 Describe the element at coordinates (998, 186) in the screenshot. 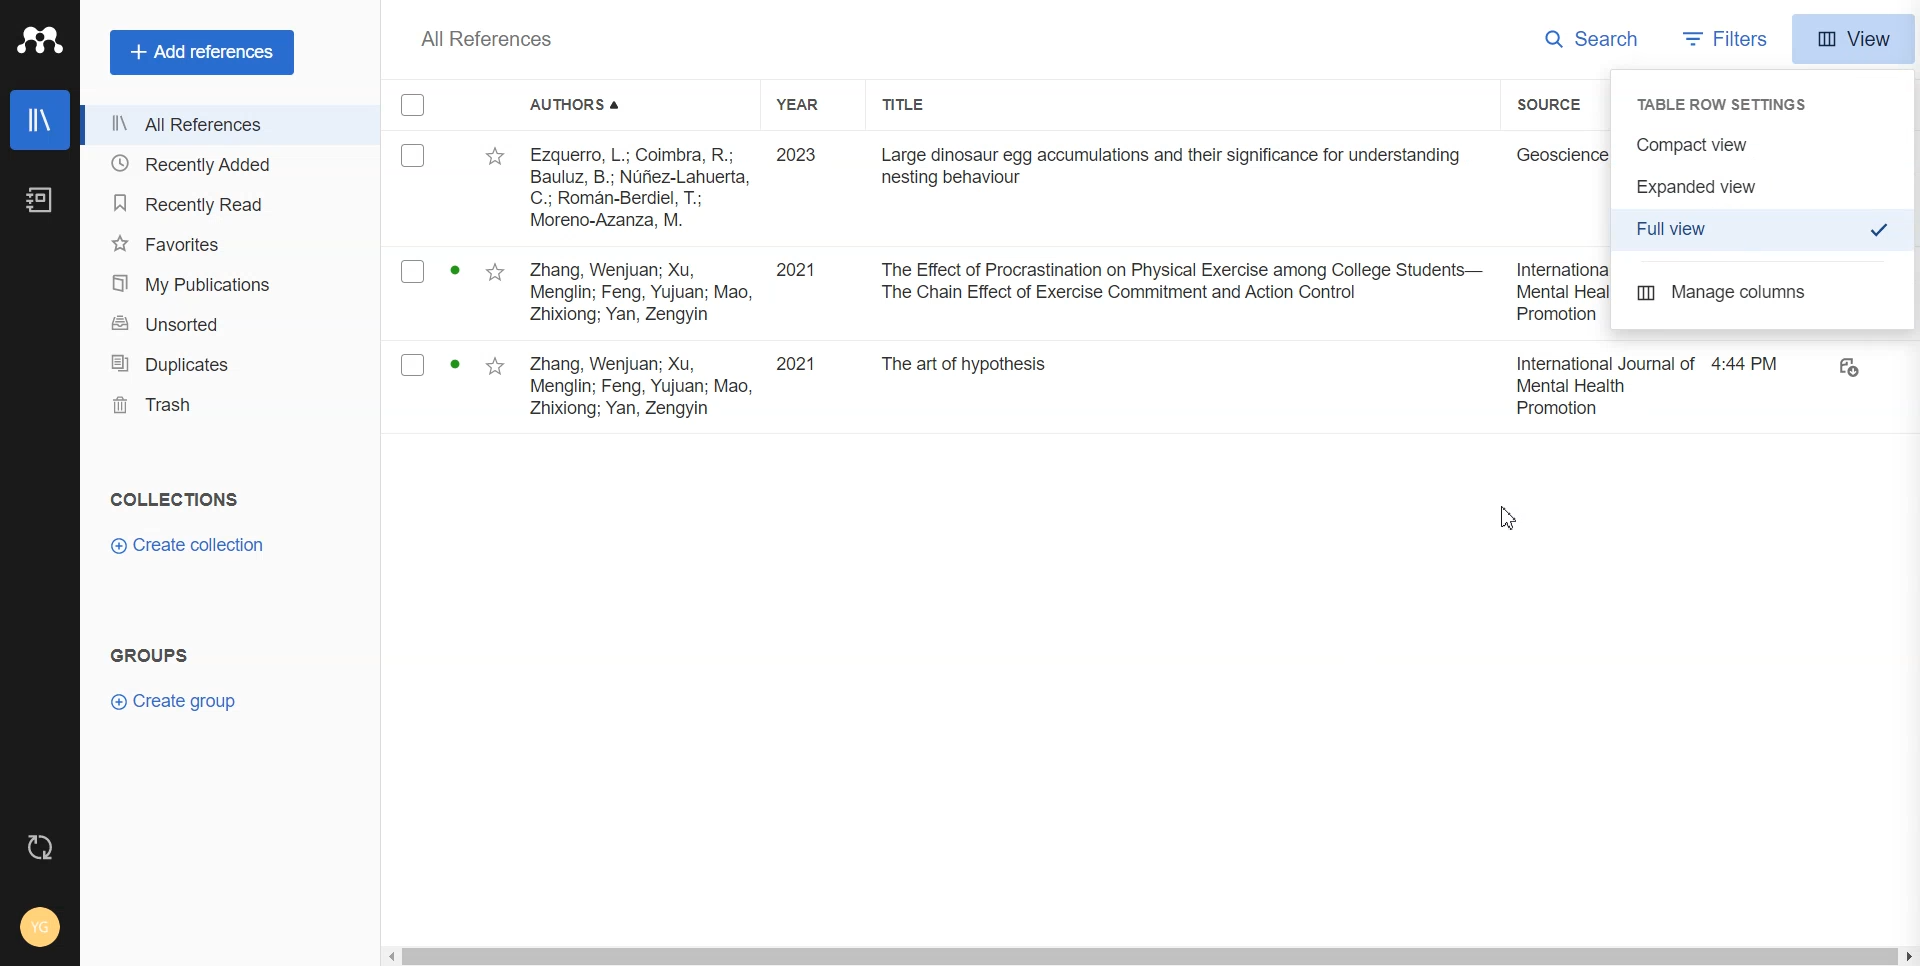

I see `File` at that location.